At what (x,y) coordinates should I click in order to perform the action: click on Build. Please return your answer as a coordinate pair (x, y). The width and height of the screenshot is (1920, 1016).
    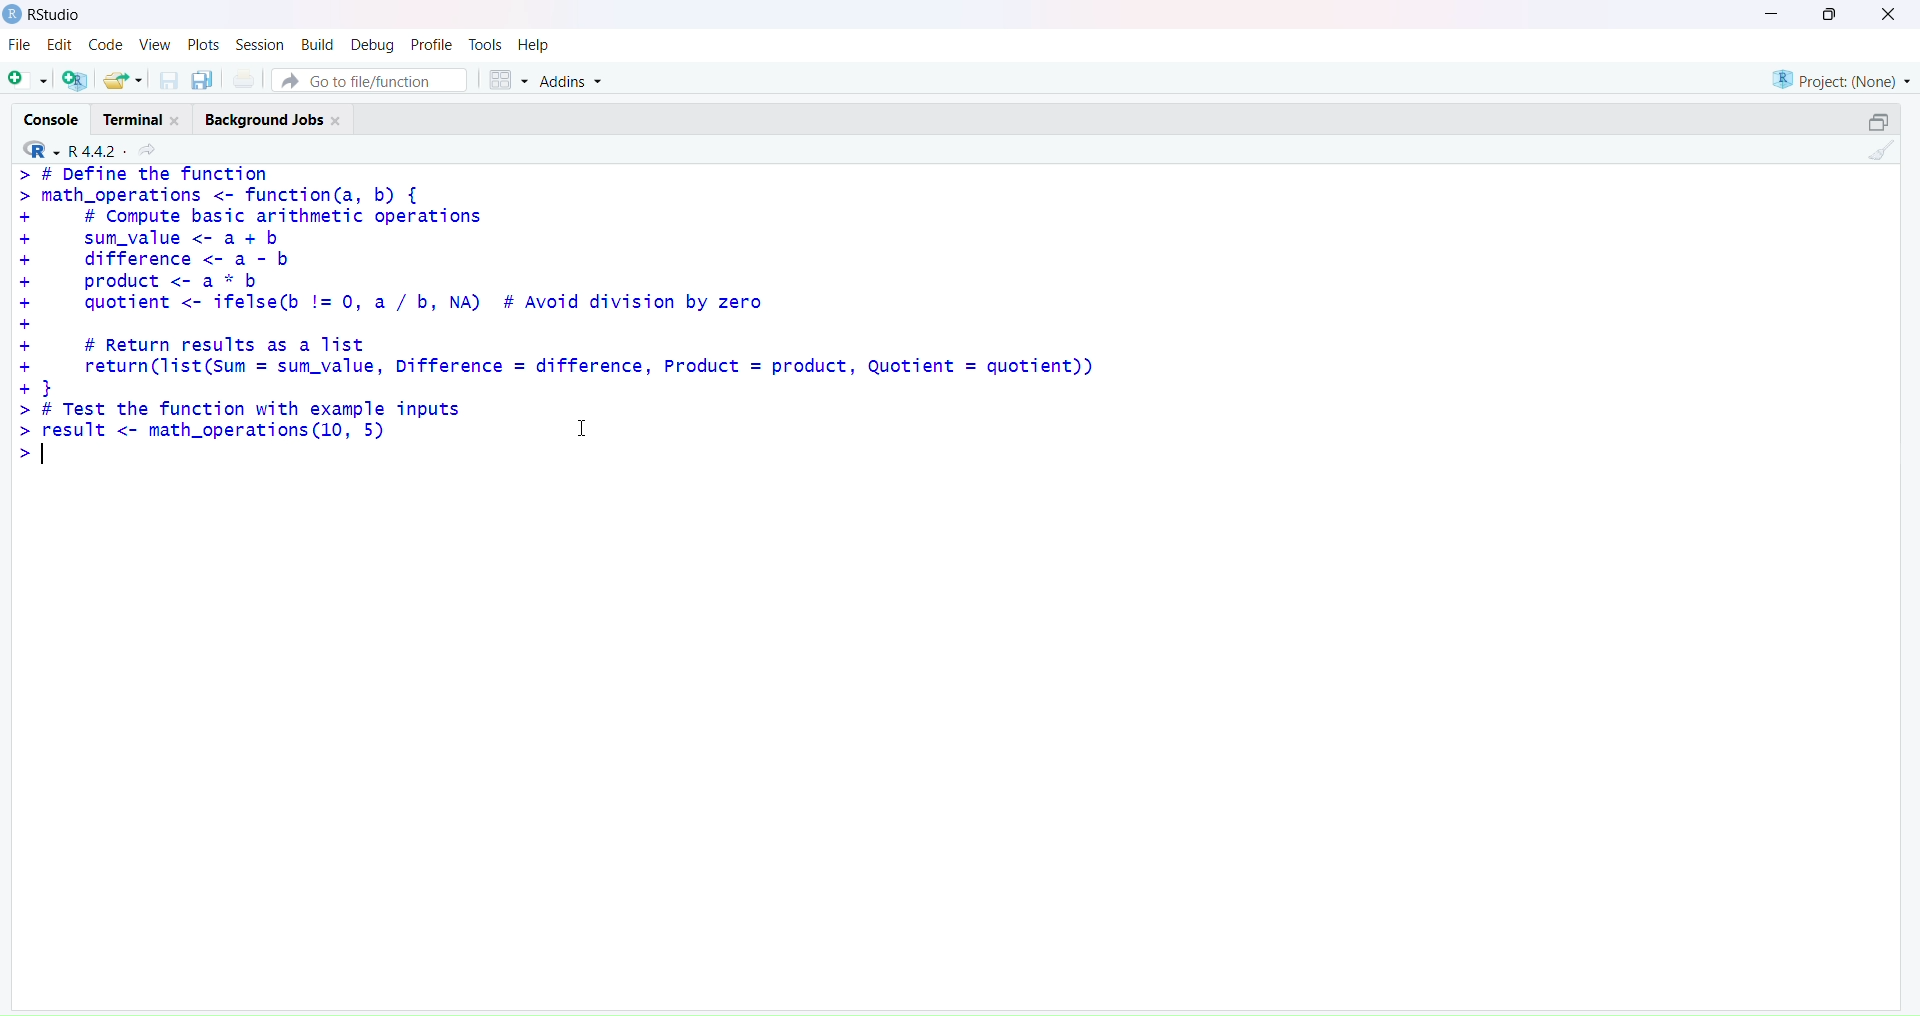
    Looking at the image, I should click on (313, 44).